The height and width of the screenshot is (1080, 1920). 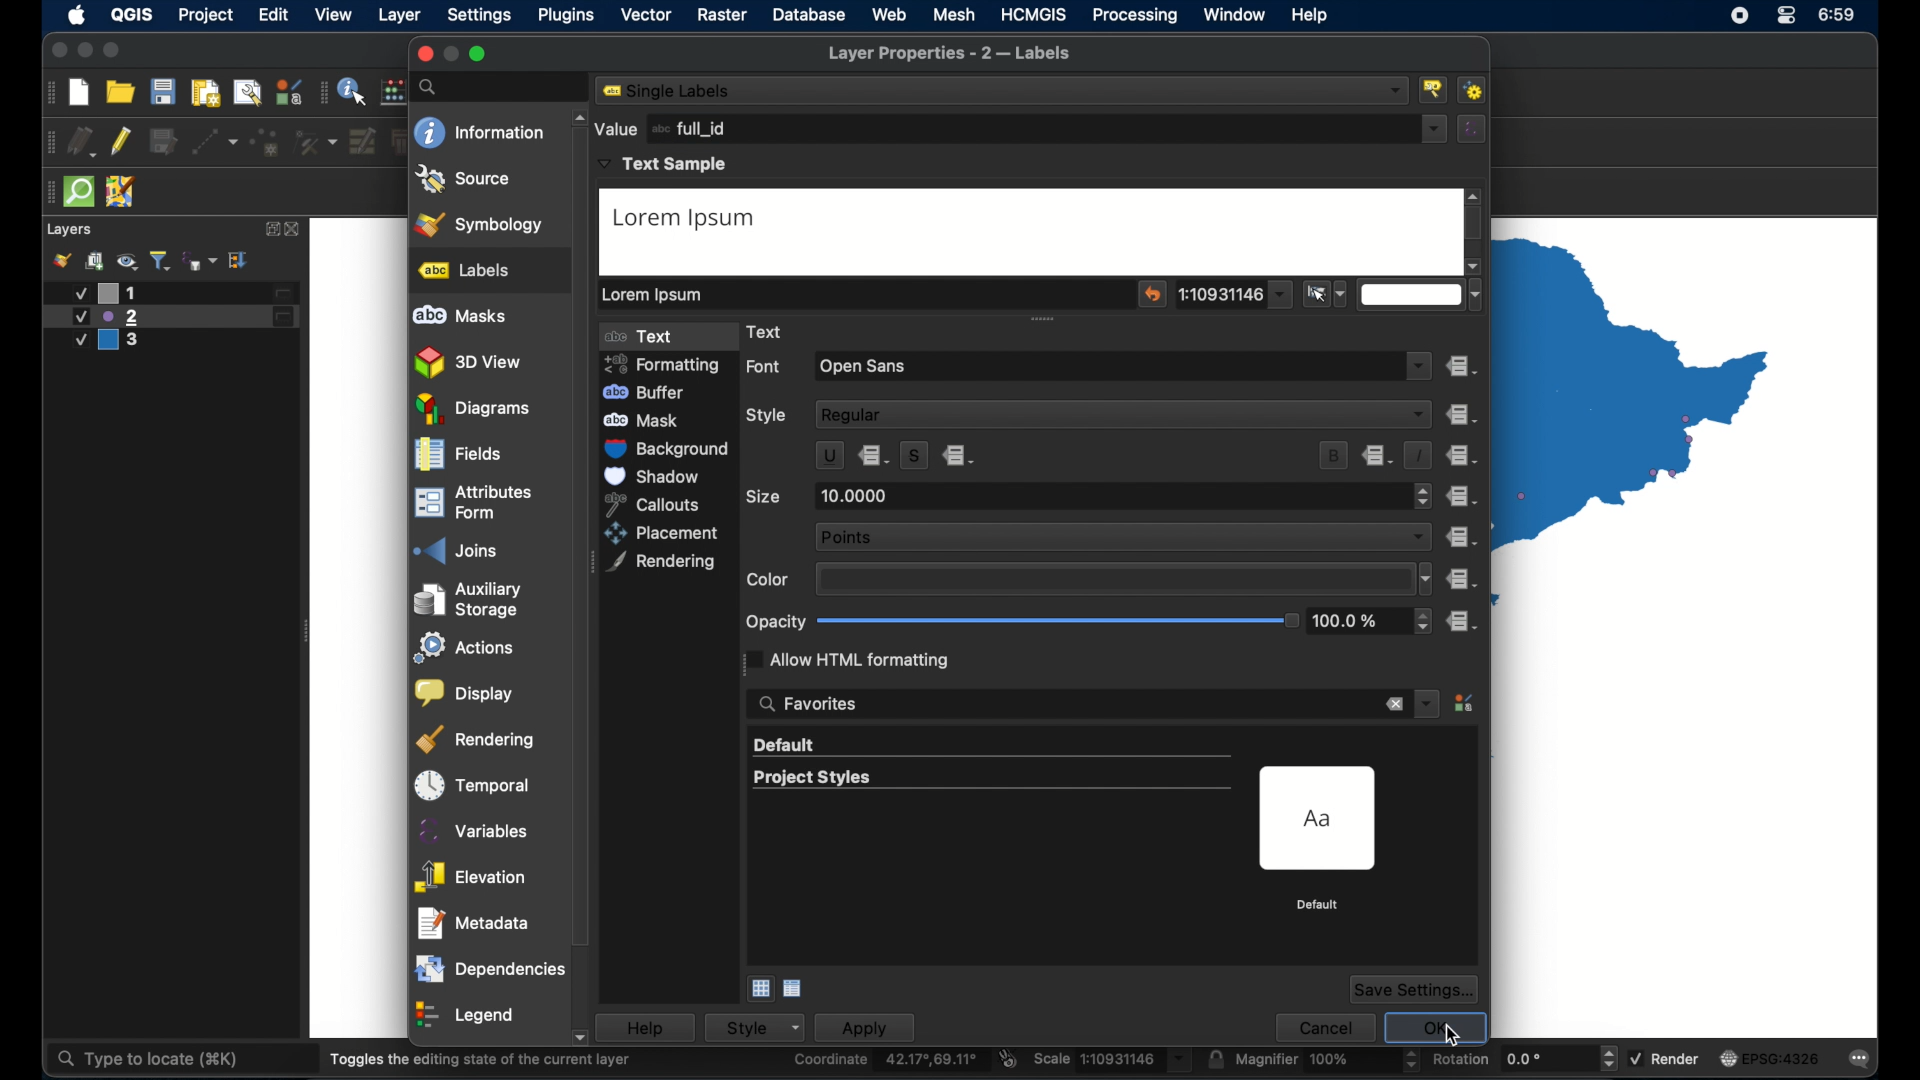 I want to click on attributes form, so click(x=473, y=501).